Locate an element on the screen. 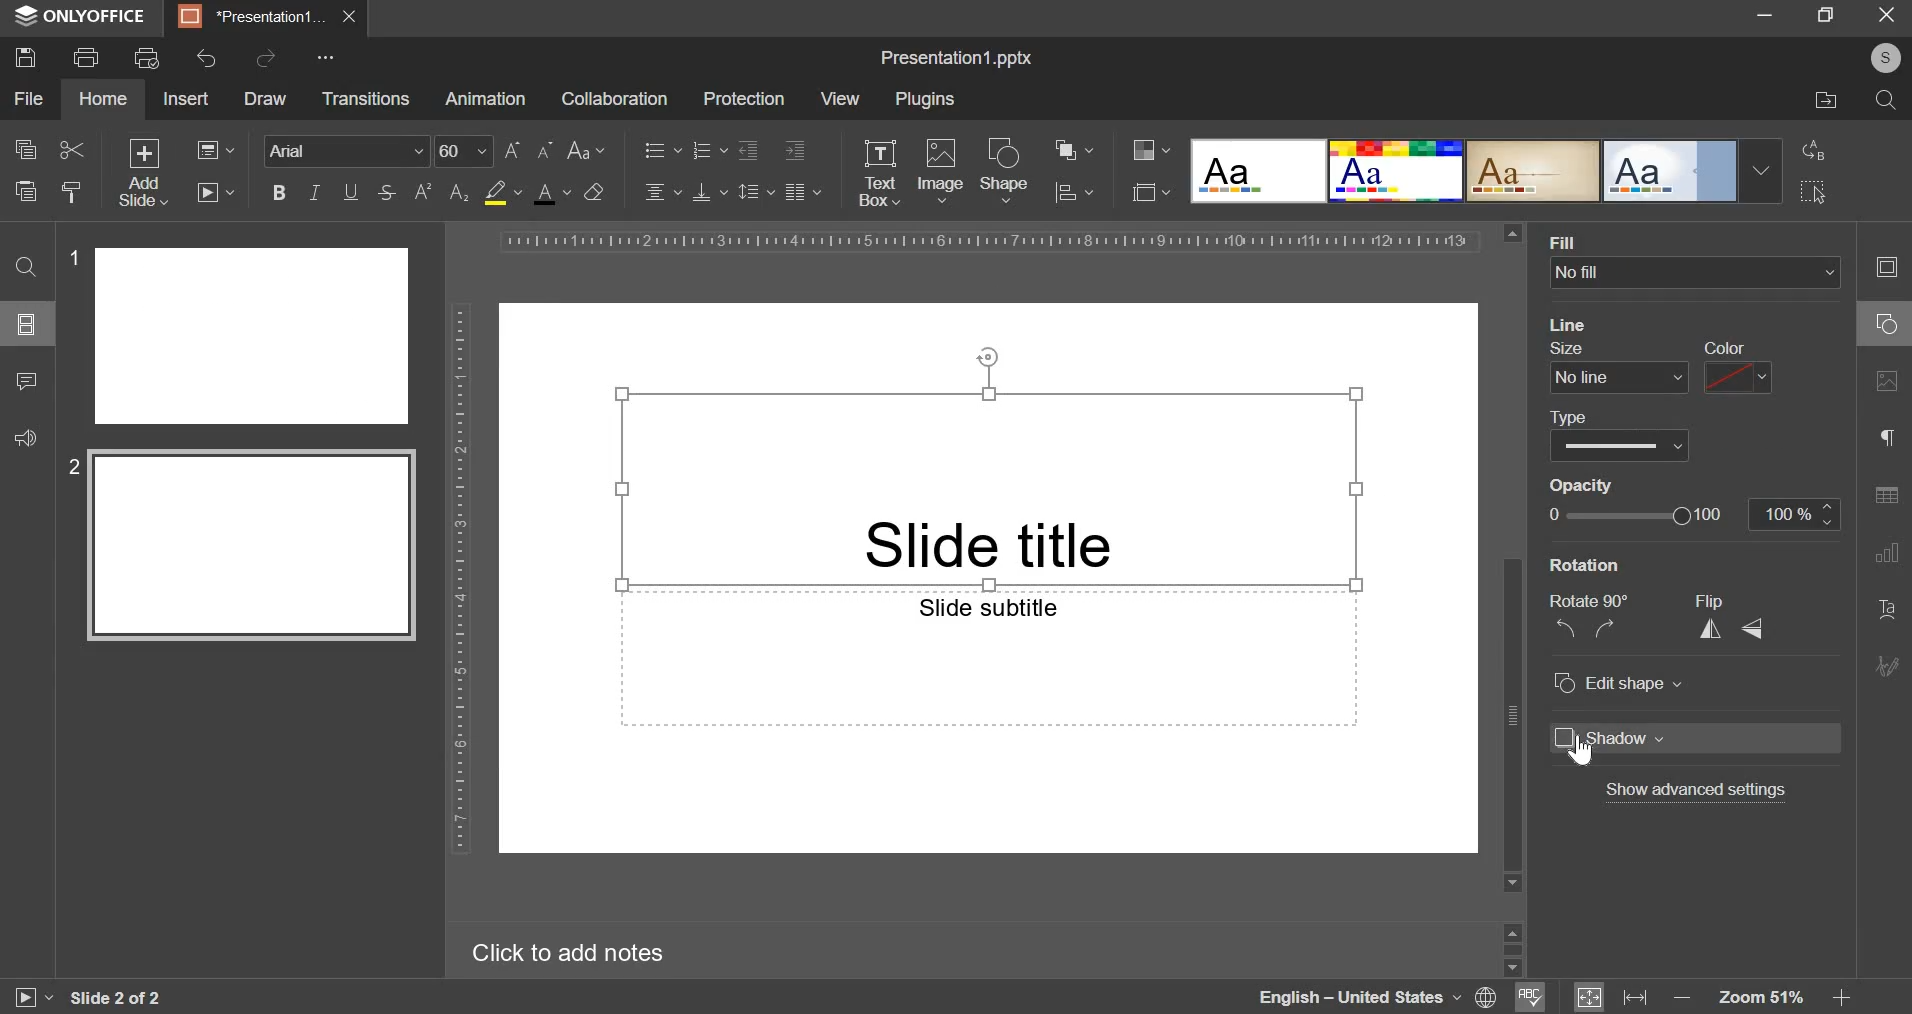  language is located at coordinates (1358, 997).